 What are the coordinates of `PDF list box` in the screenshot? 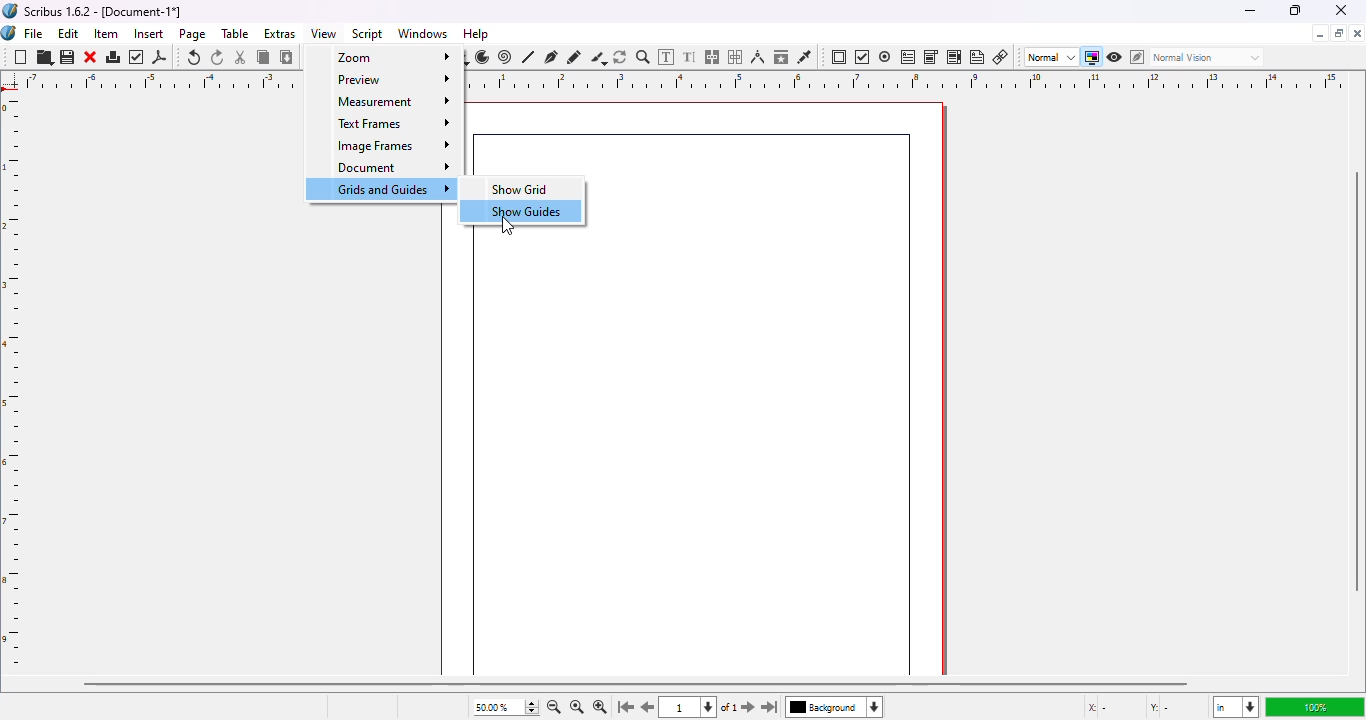 It's located at (954, 57).